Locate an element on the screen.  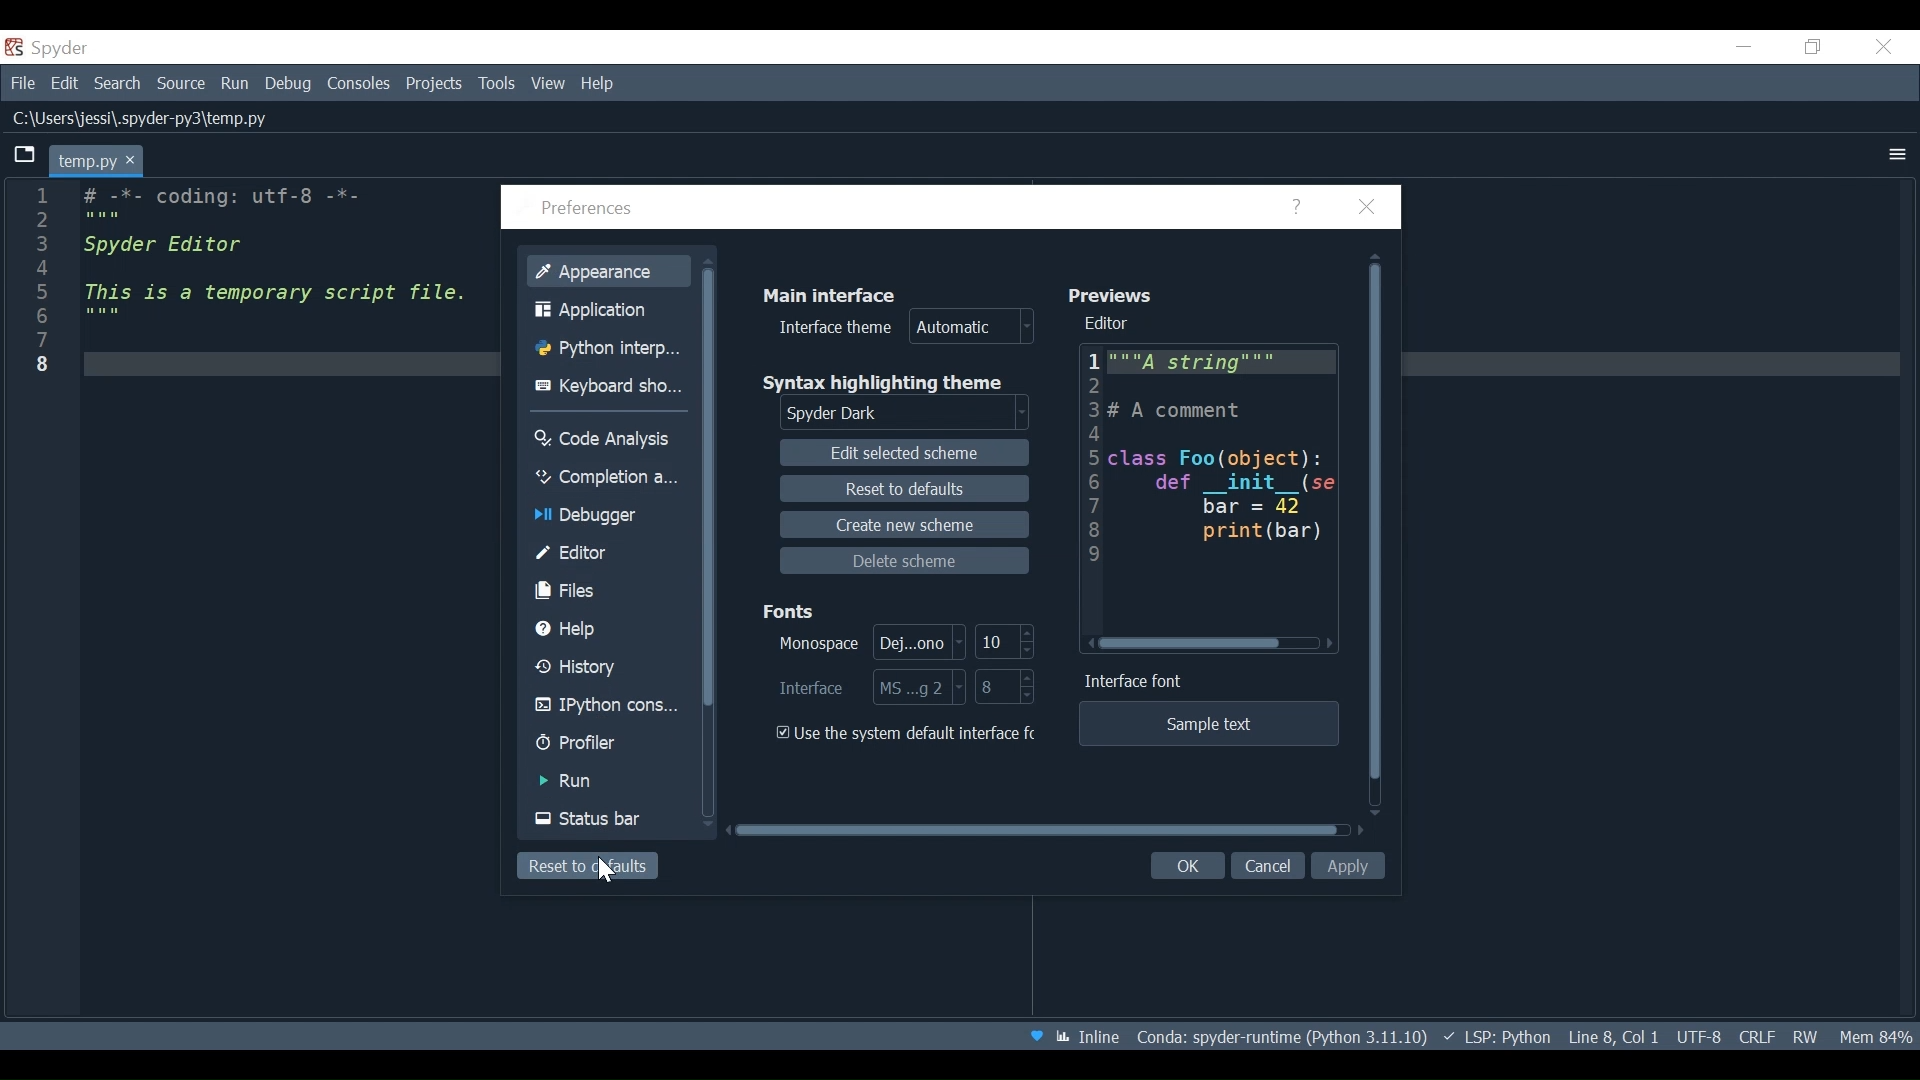
Select Interface theme is located at coordinates (907, 328).